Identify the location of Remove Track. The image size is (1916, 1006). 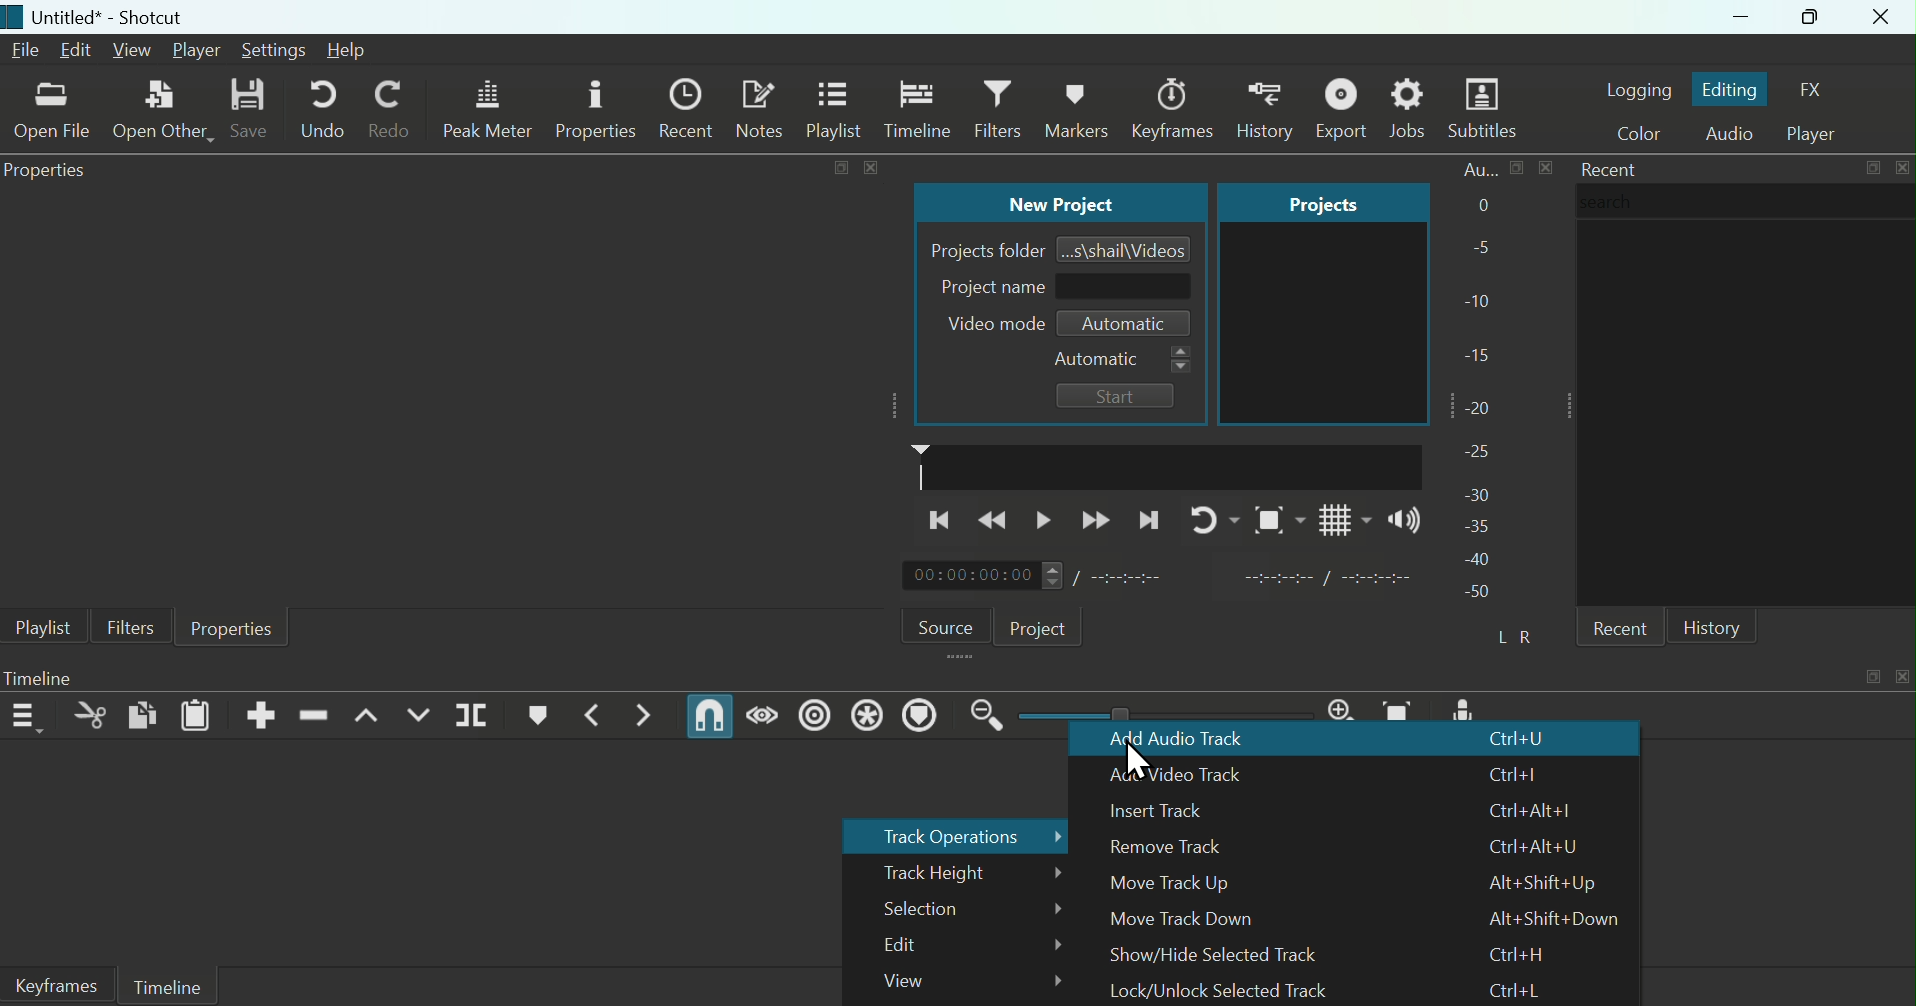
(1184, 848).